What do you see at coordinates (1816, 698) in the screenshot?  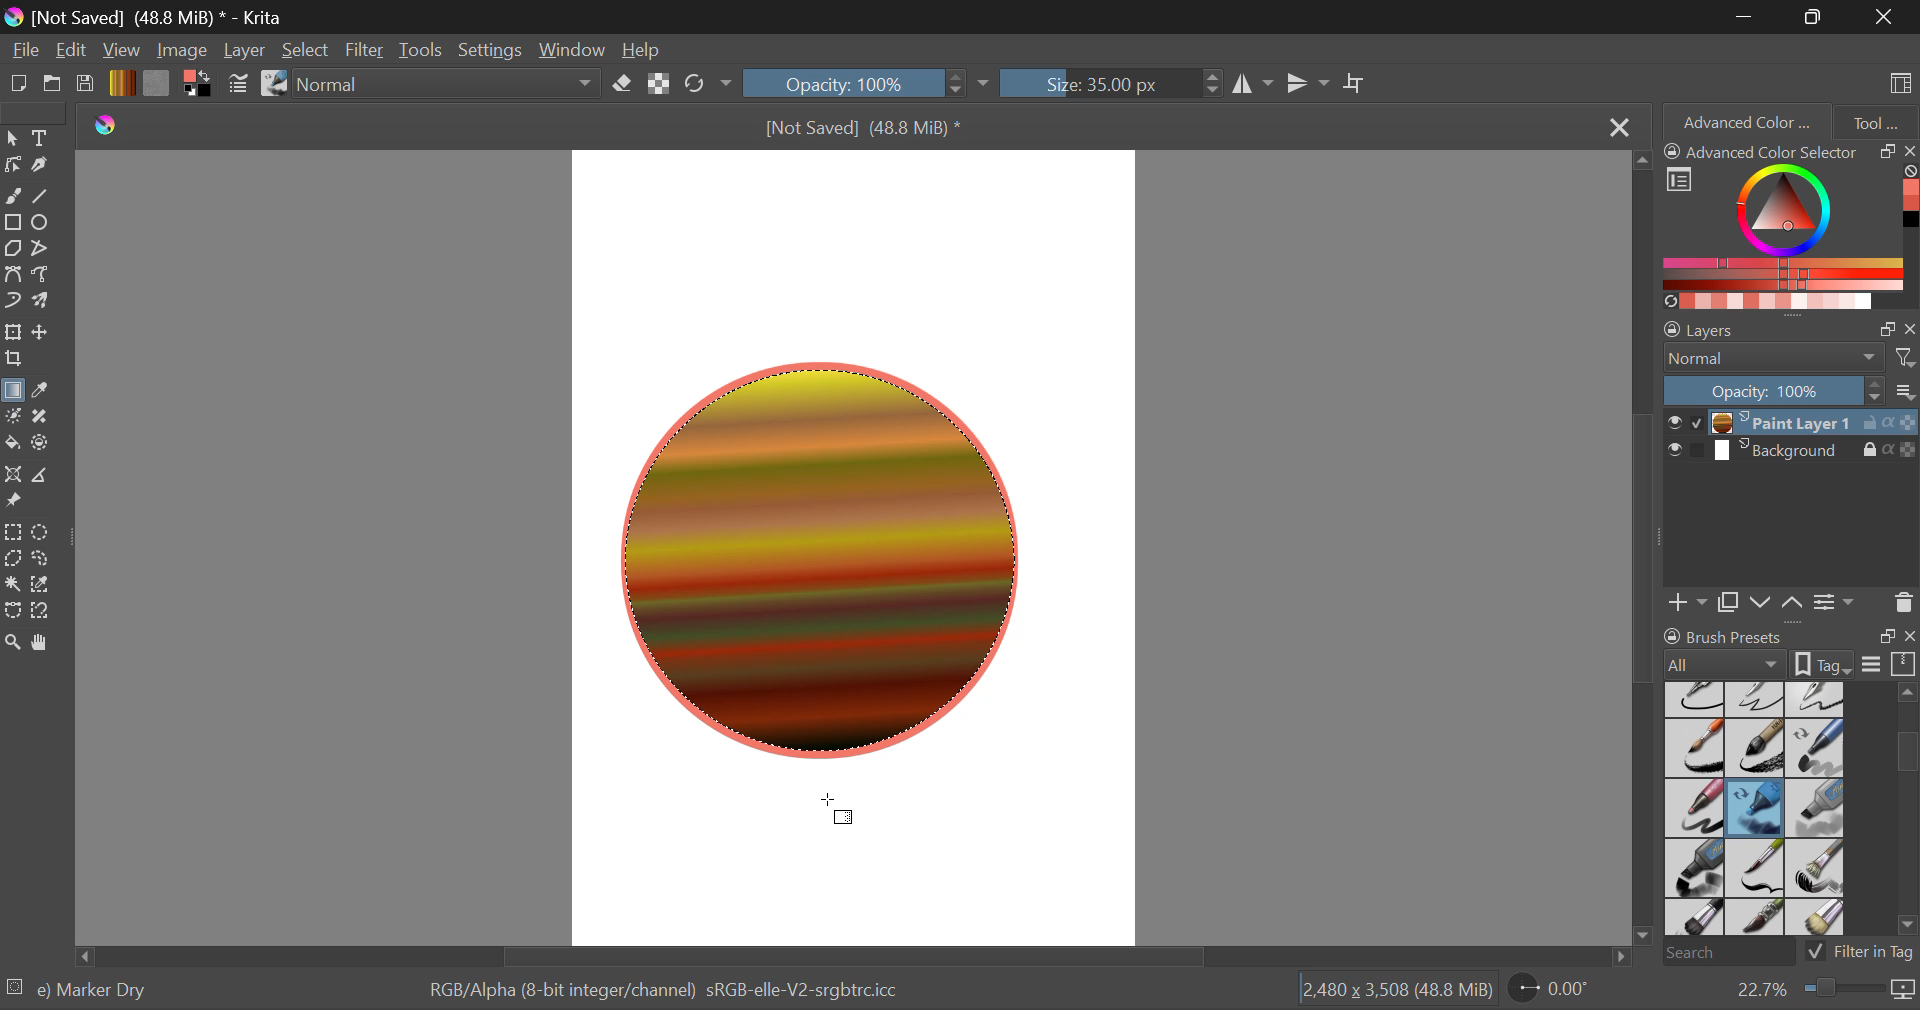 I see `Ink-4 Pen Rough` at bounding box center [1816, 698].